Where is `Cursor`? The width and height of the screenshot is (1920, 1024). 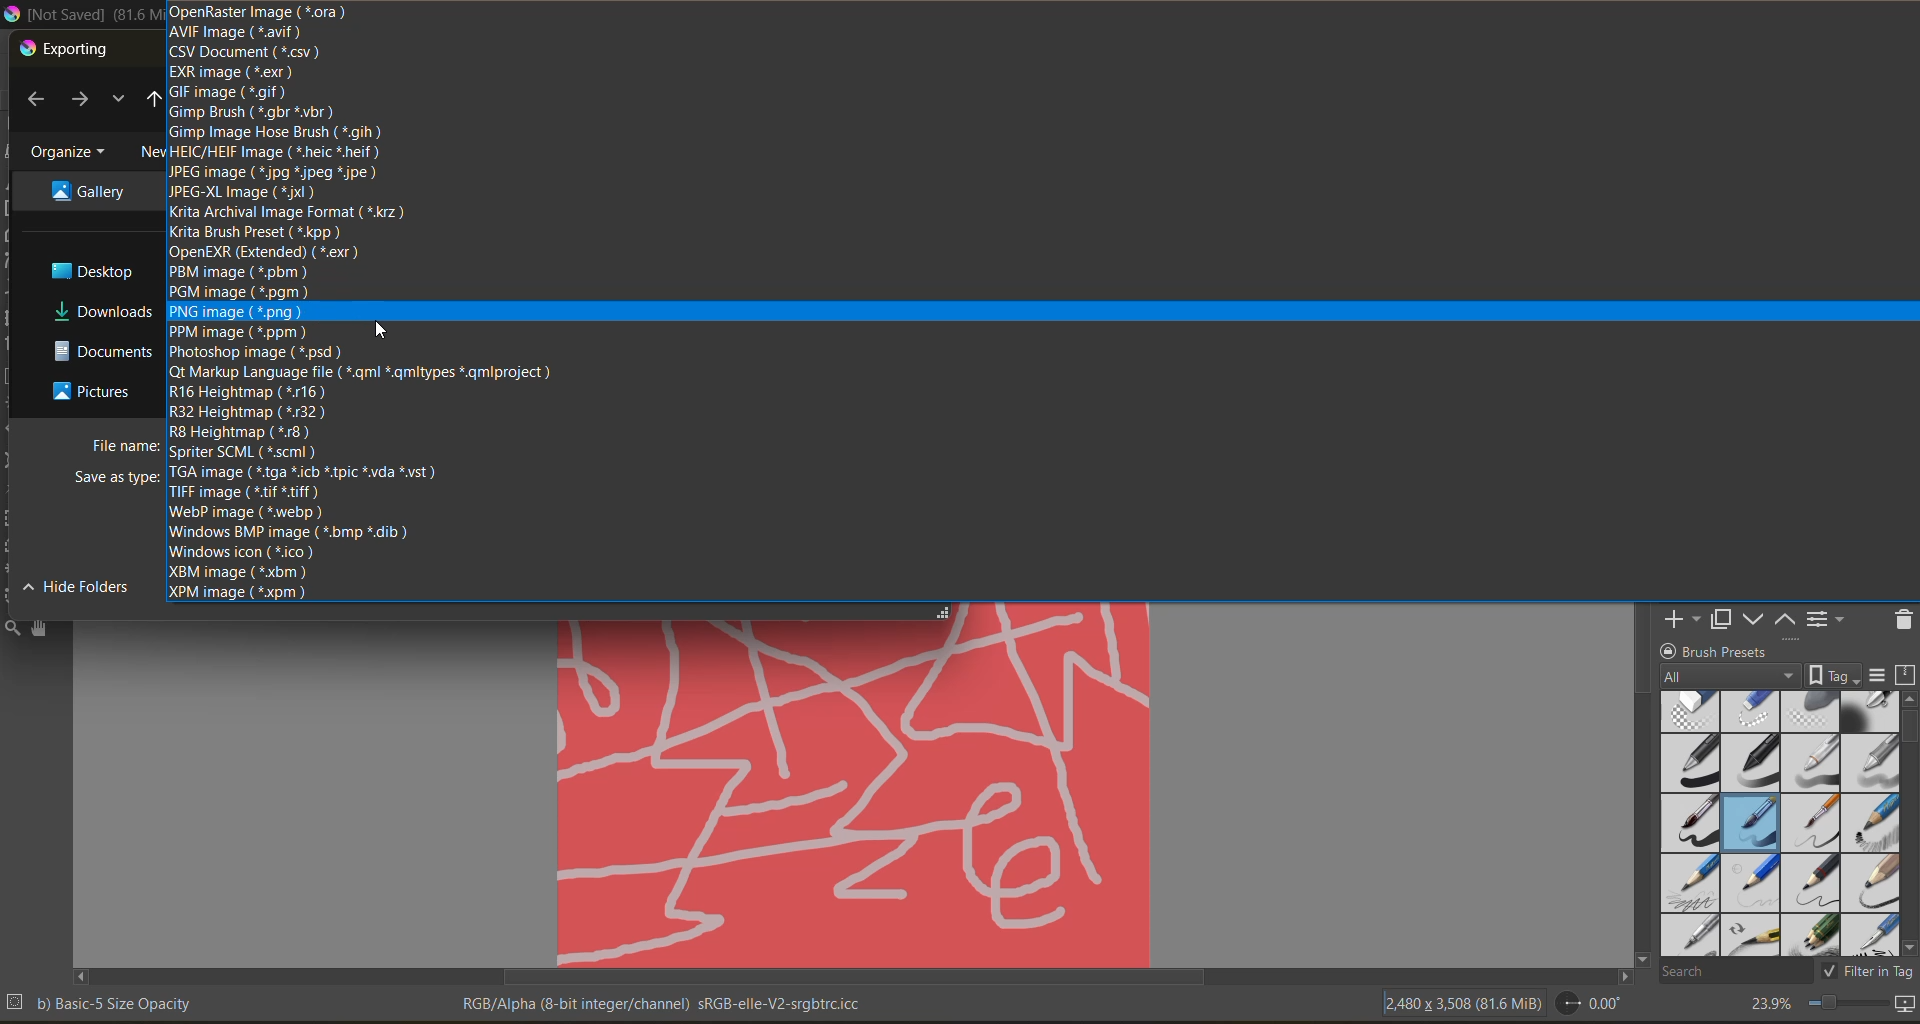 Cursor is located at coordinates (377, 331).